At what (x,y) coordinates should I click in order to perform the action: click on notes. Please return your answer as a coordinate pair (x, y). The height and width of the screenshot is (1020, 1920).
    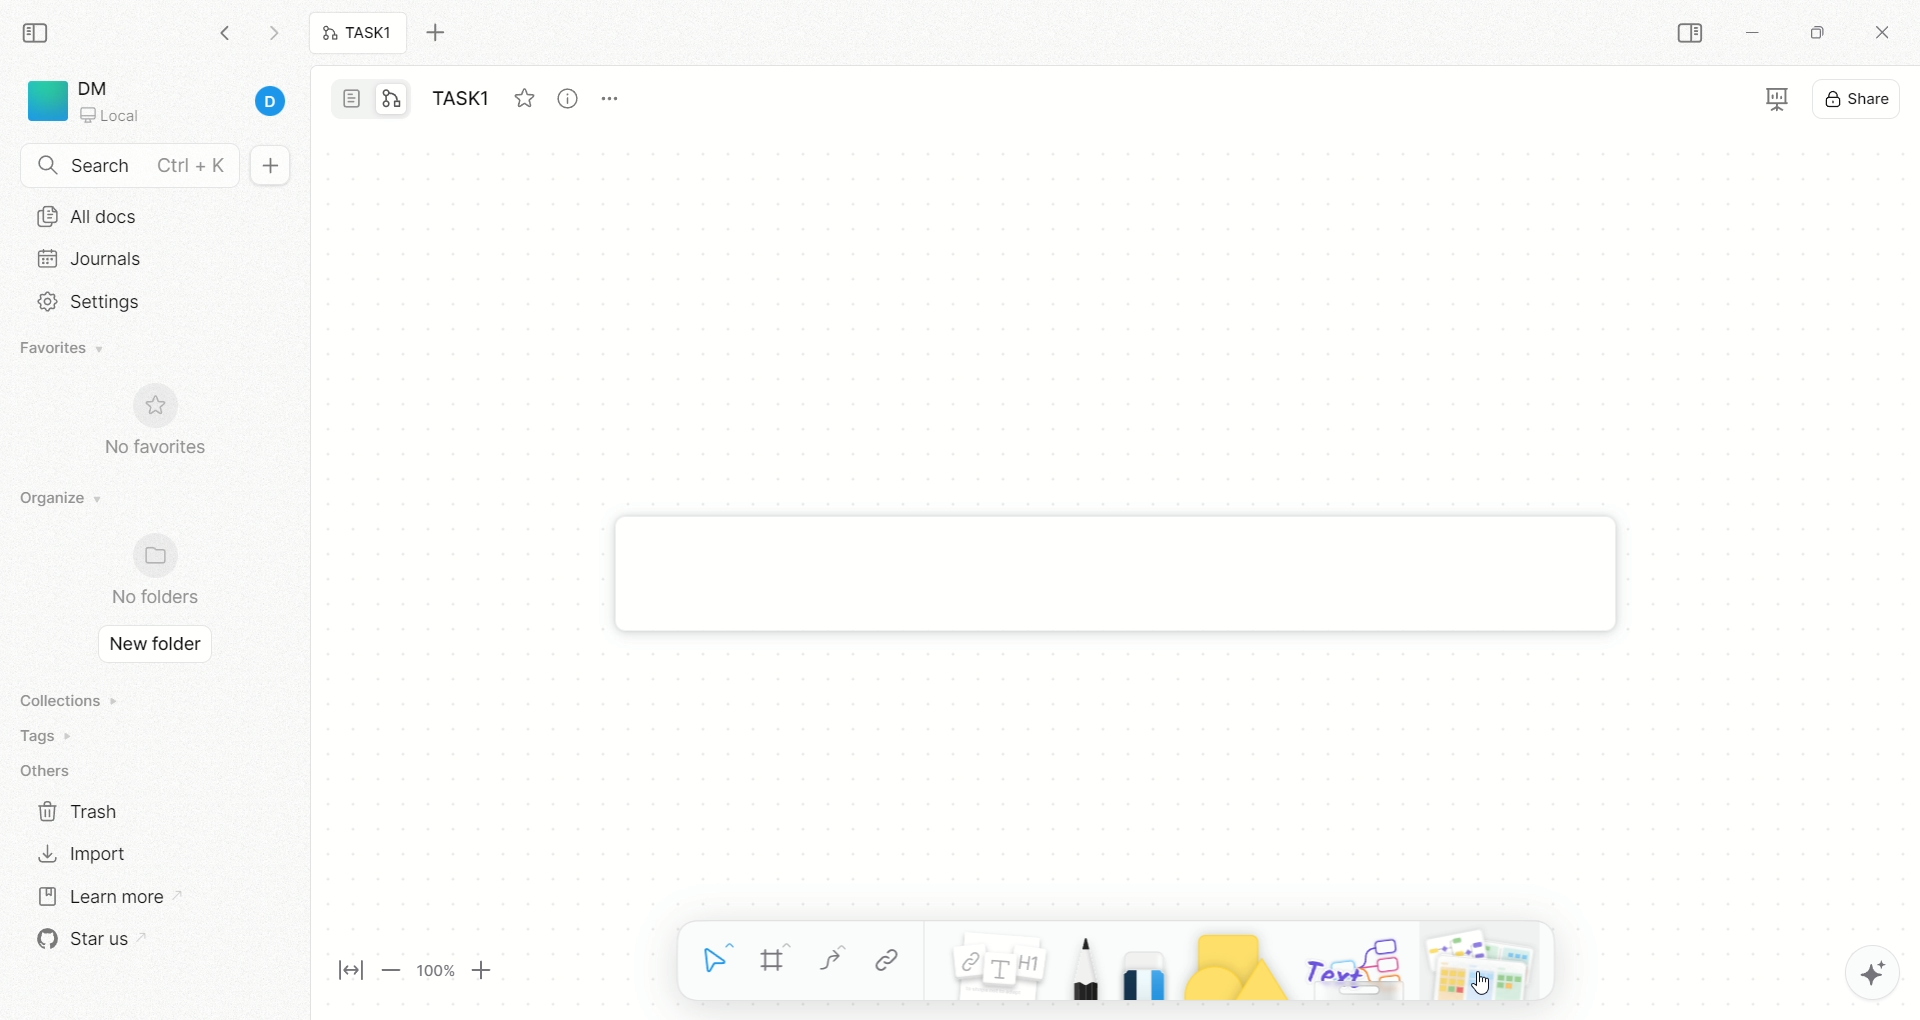
    Looking at the image, I should click on (987, 960).